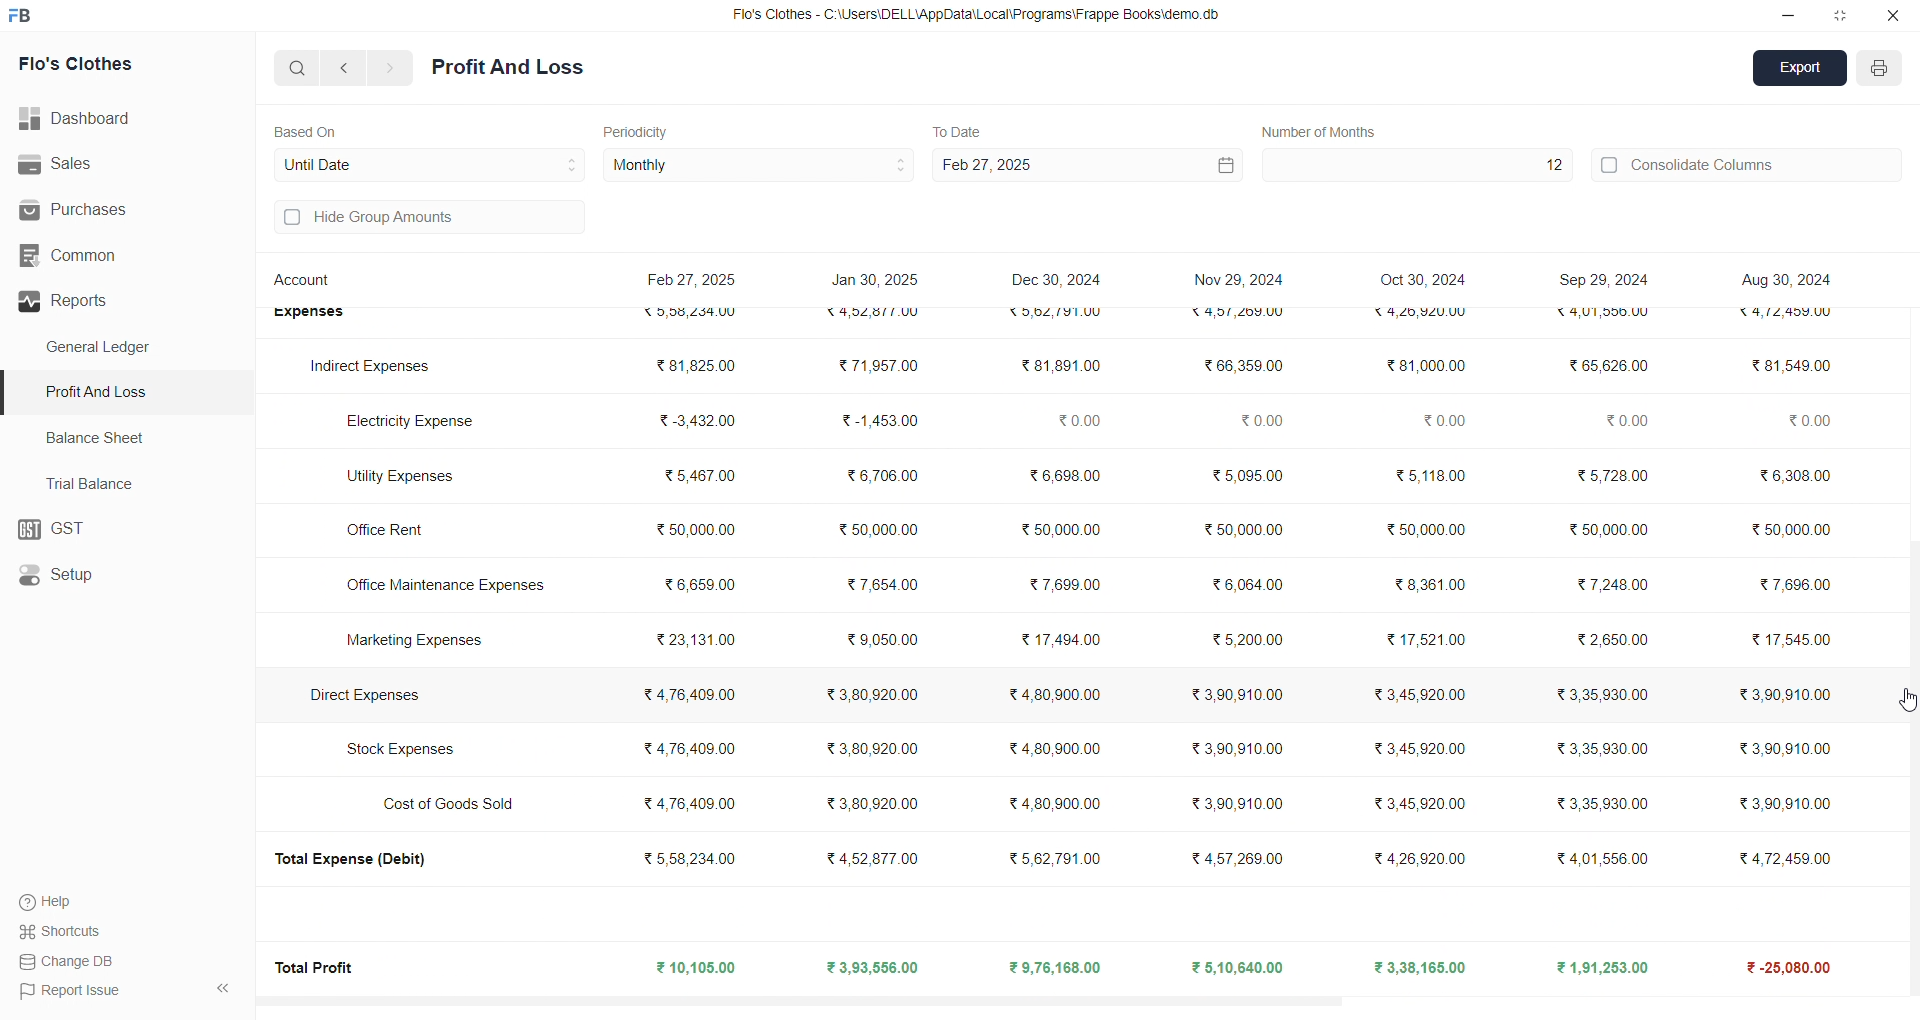  Describe the element at coordinates (125, 530) in the screenshot. I see `GST` at that location.